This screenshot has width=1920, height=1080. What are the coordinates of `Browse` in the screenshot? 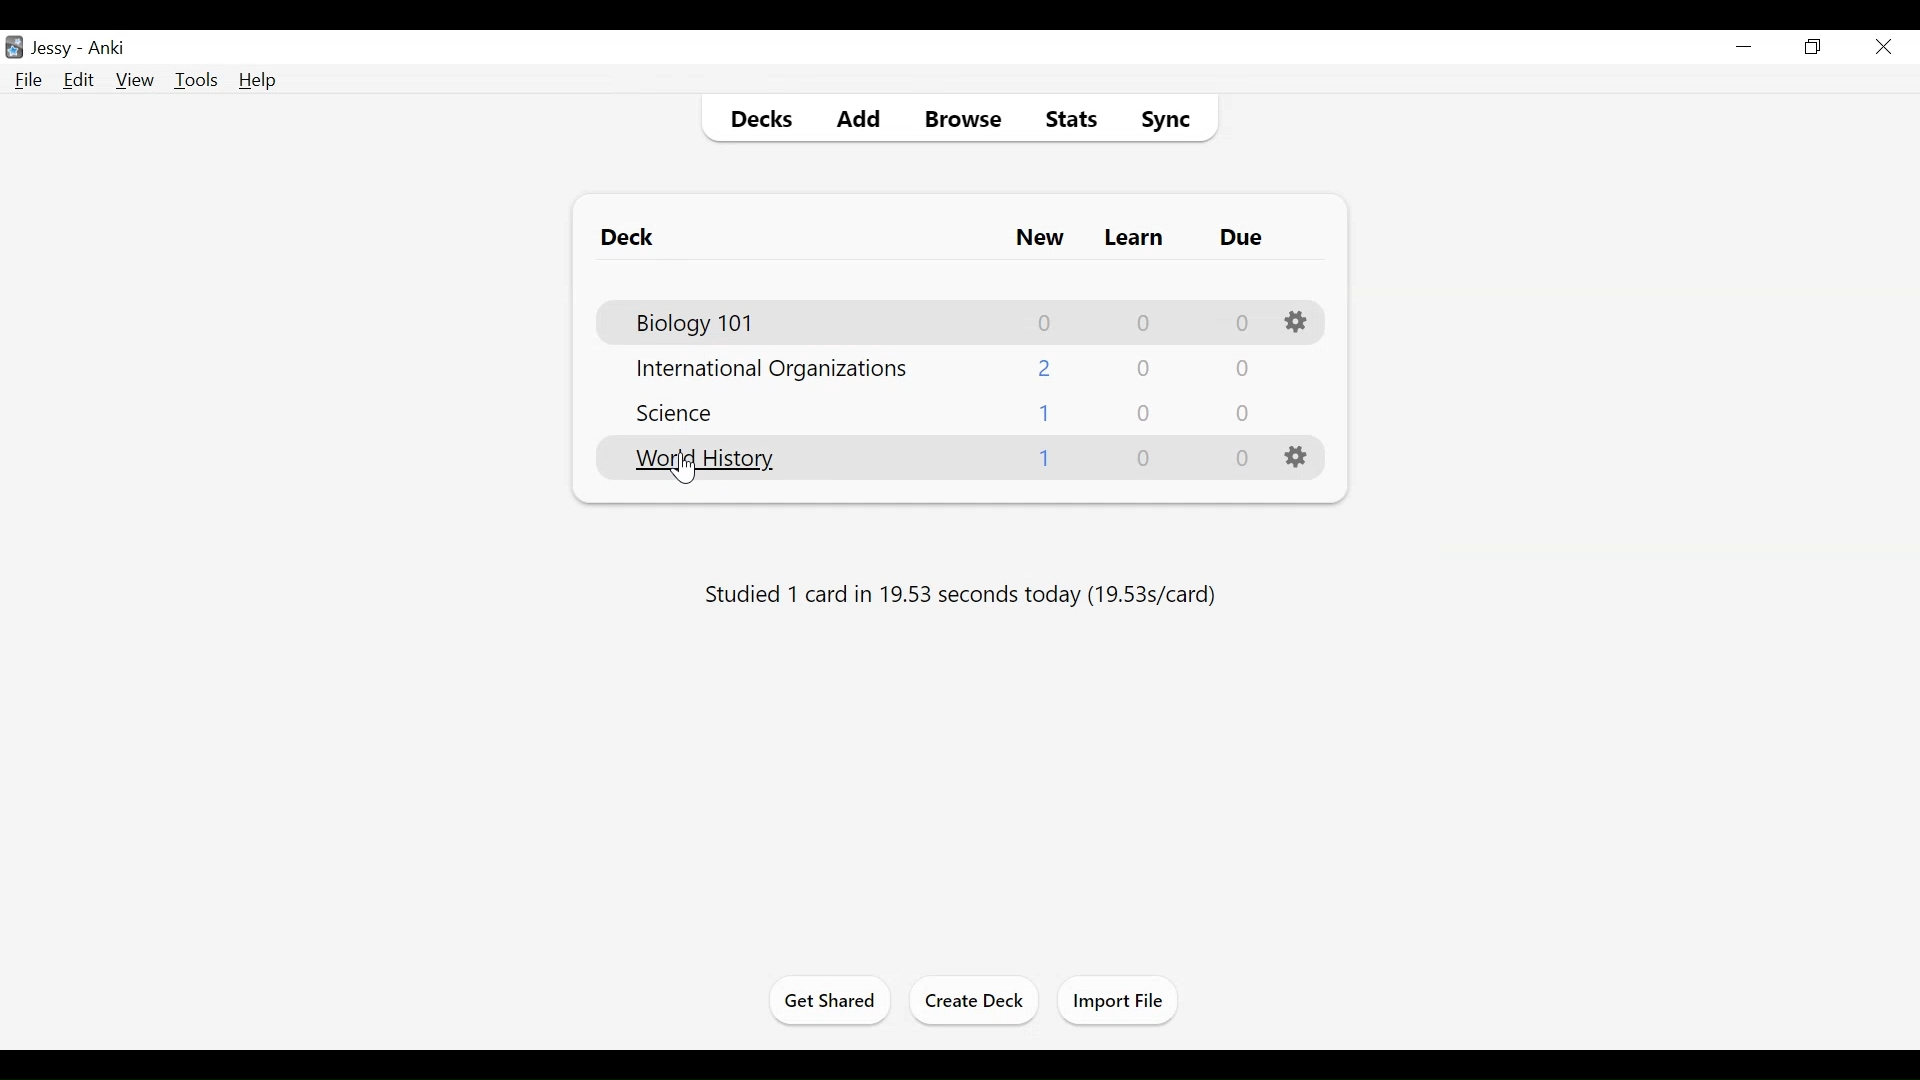 It's located at (957, 119).